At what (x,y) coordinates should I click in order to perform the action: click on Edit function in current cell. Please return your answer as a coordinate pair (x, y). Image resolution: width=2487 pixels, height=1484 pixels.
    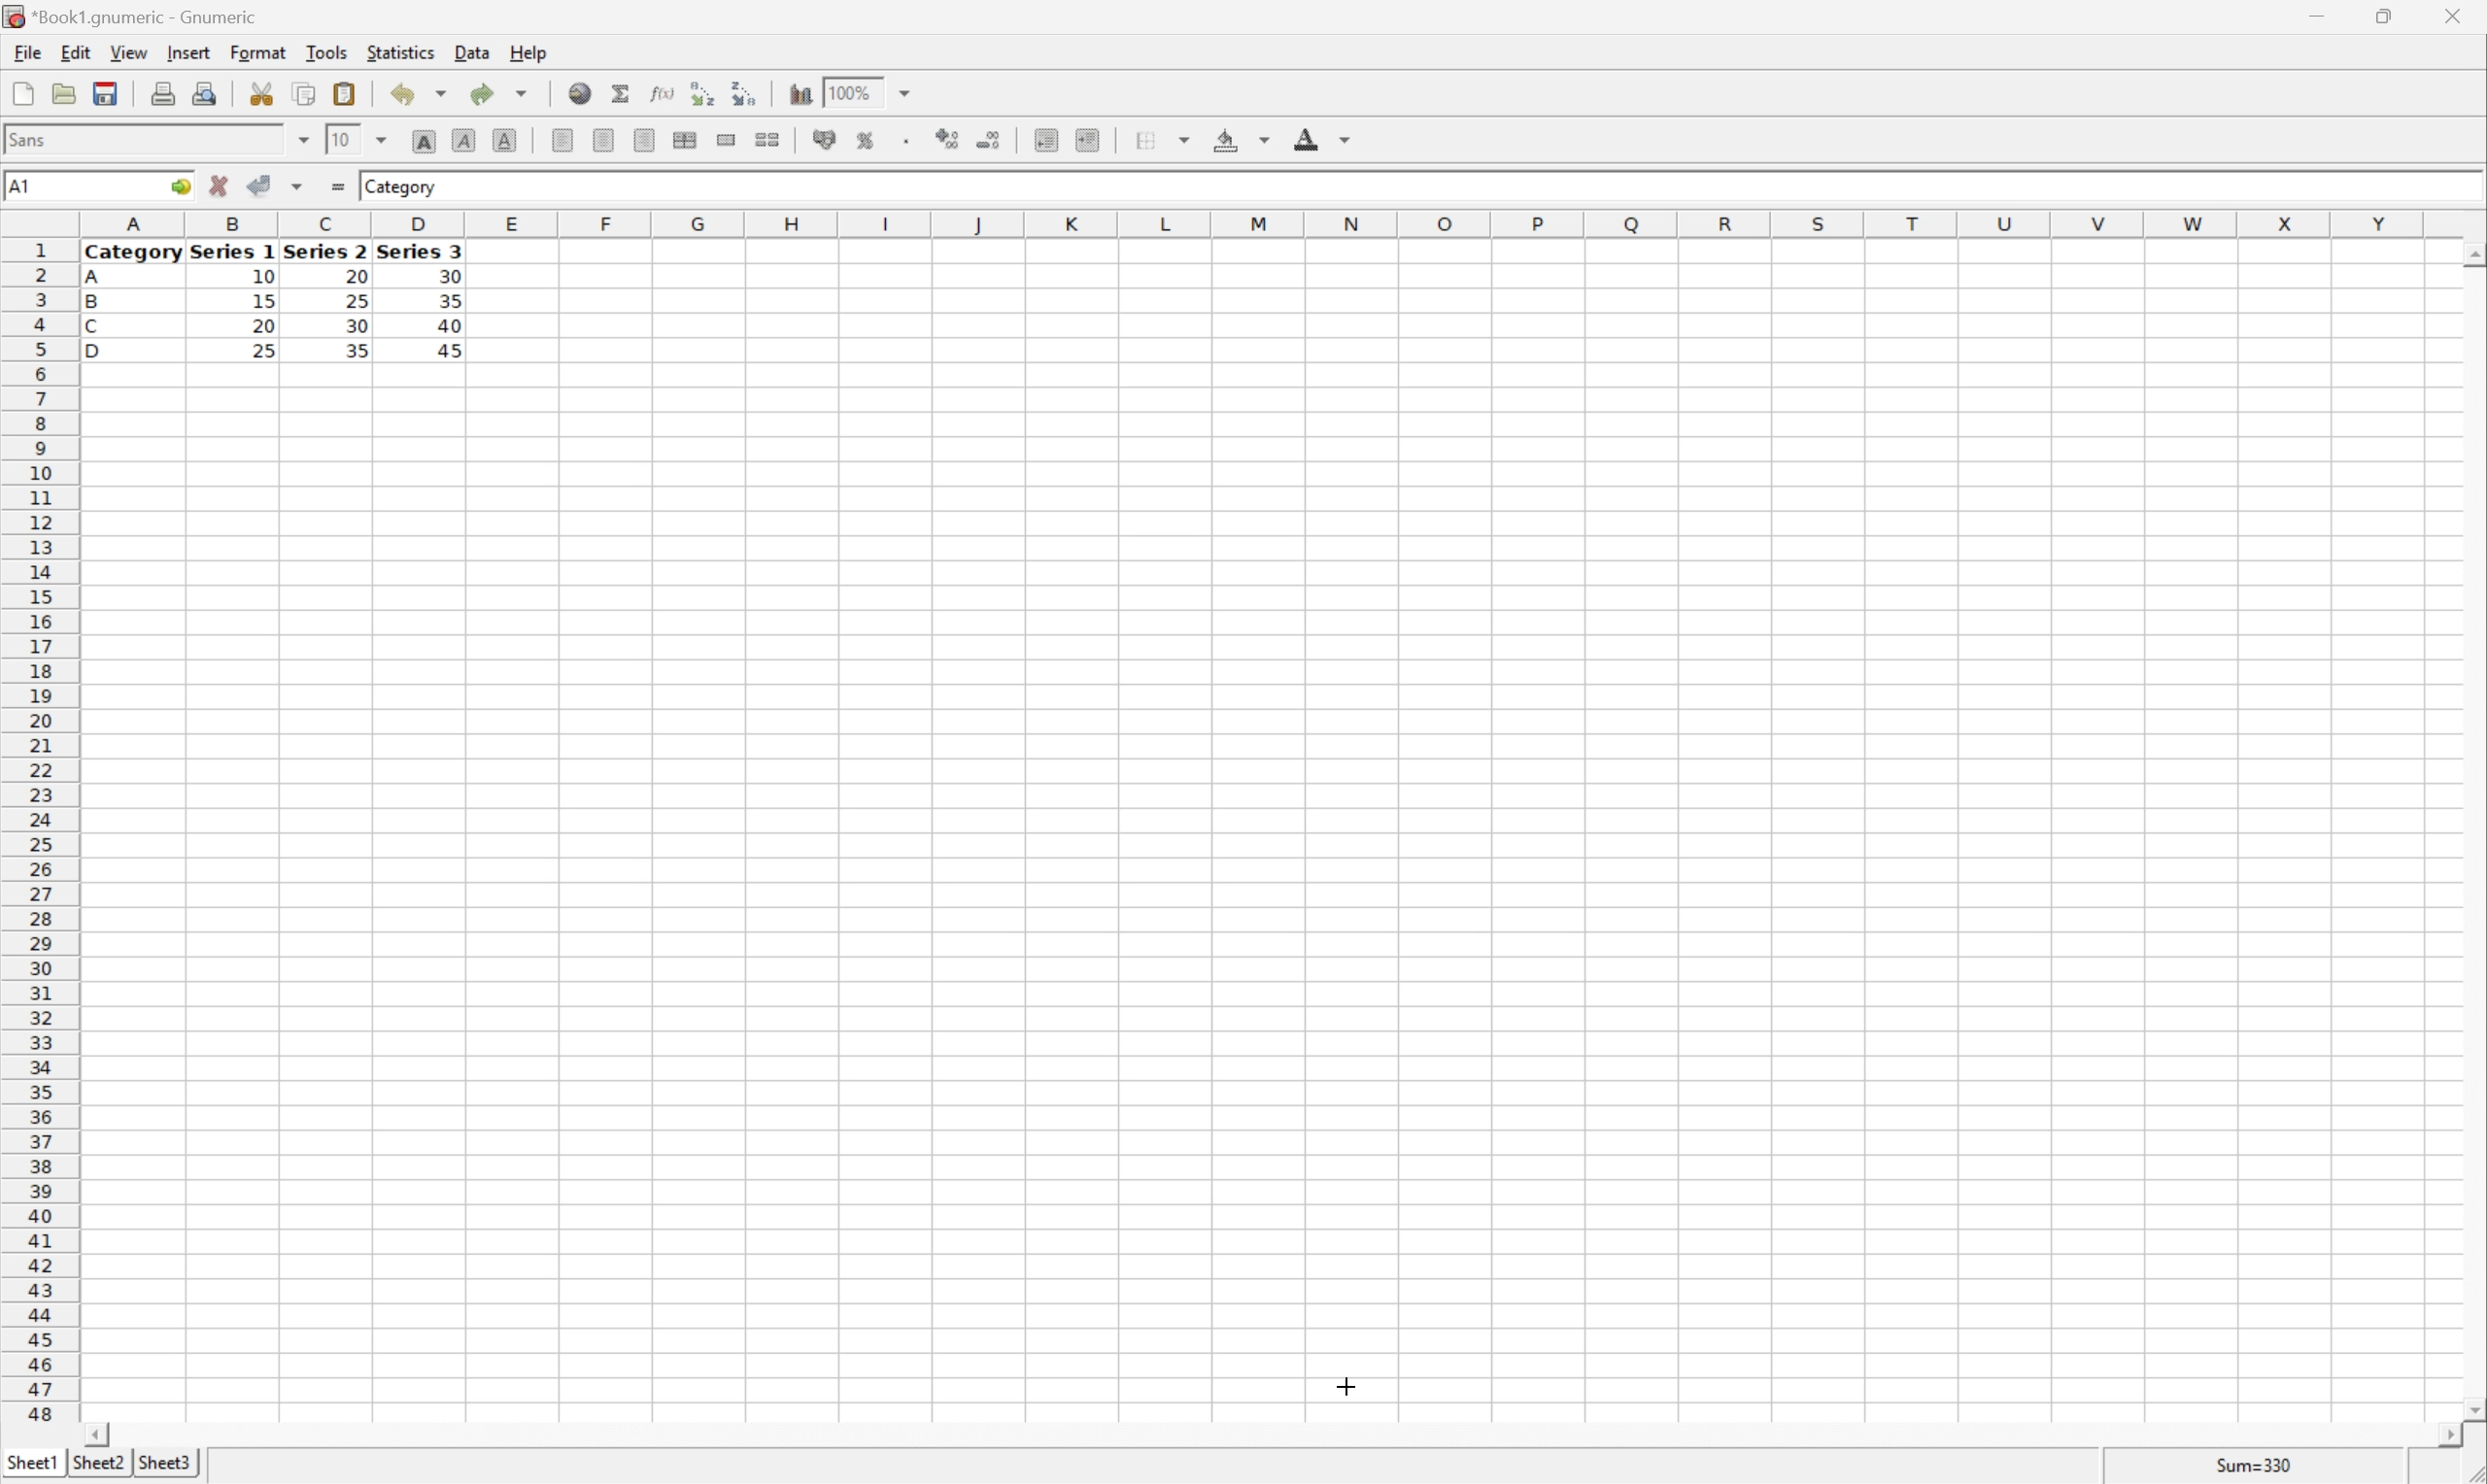
    Looking at the image, I should click on (664, 93).